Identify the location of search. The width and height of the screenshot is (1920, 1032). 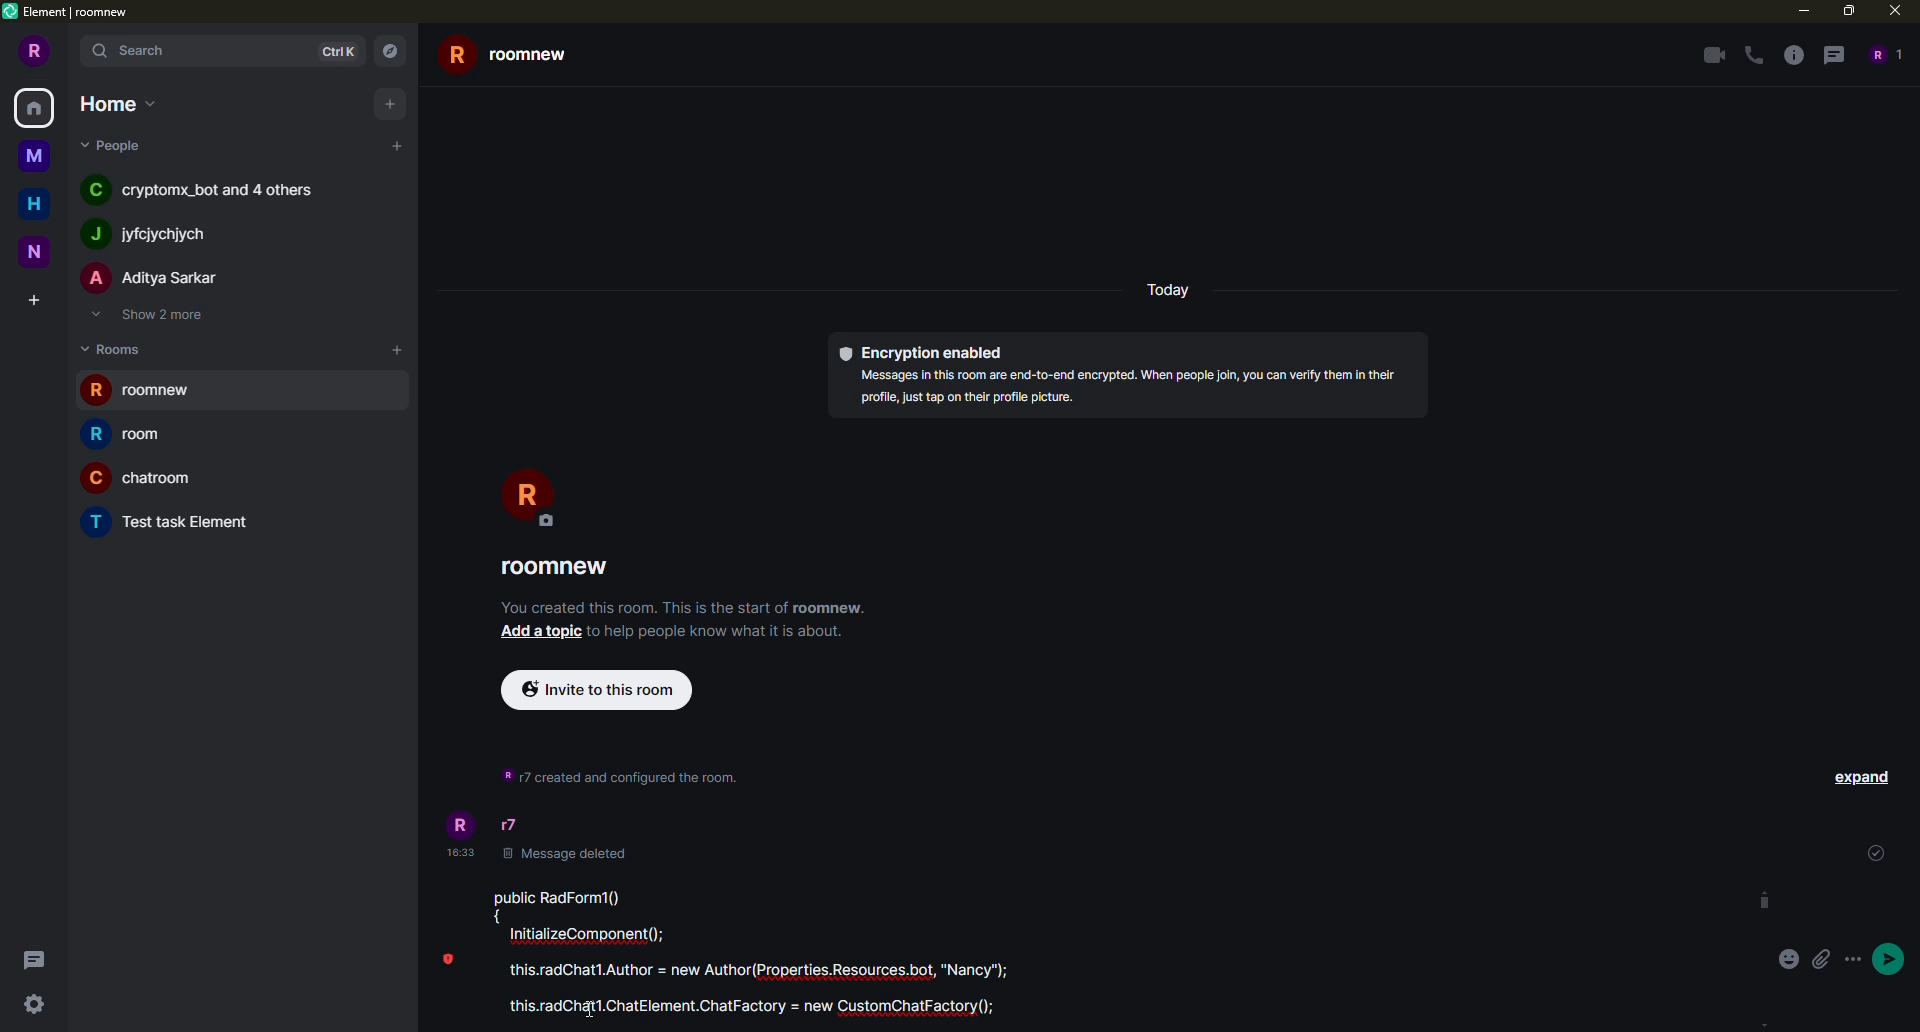
(145, 53).